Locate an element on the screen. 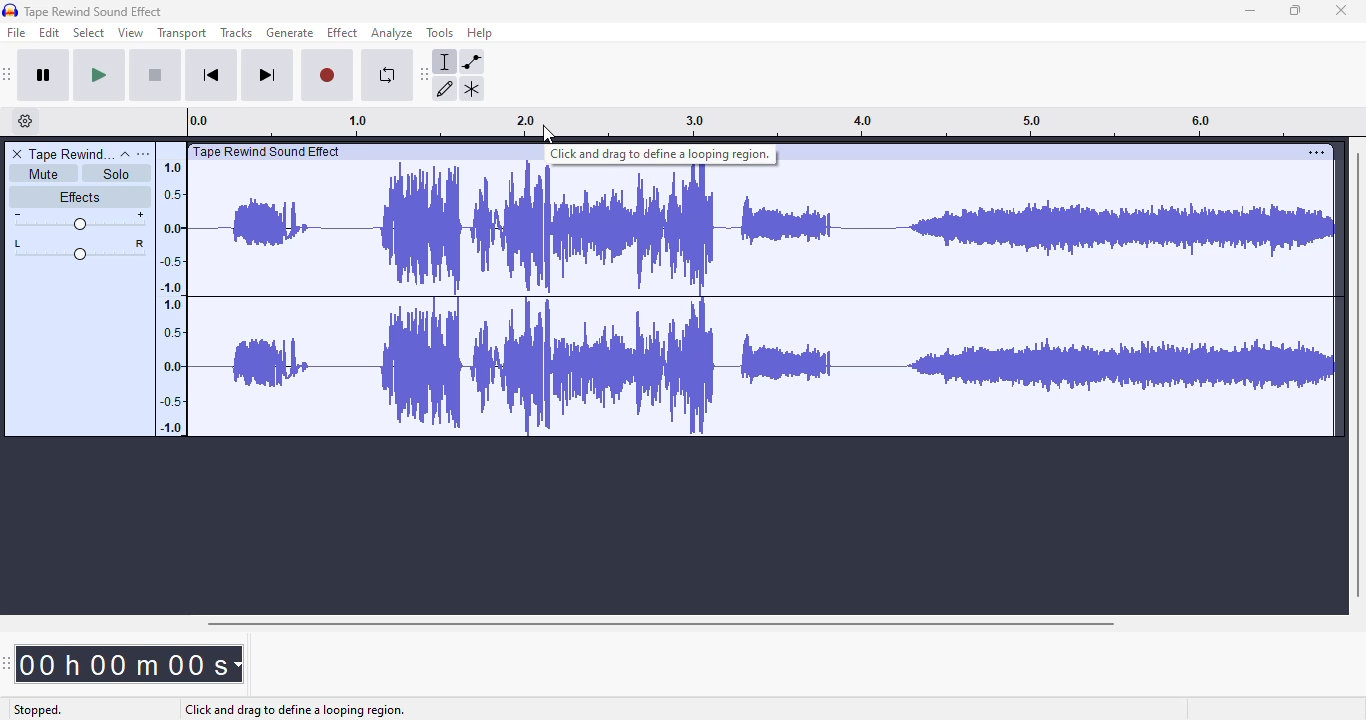 The image size is (1366, 720). volume is located at coordinates (79, 222).